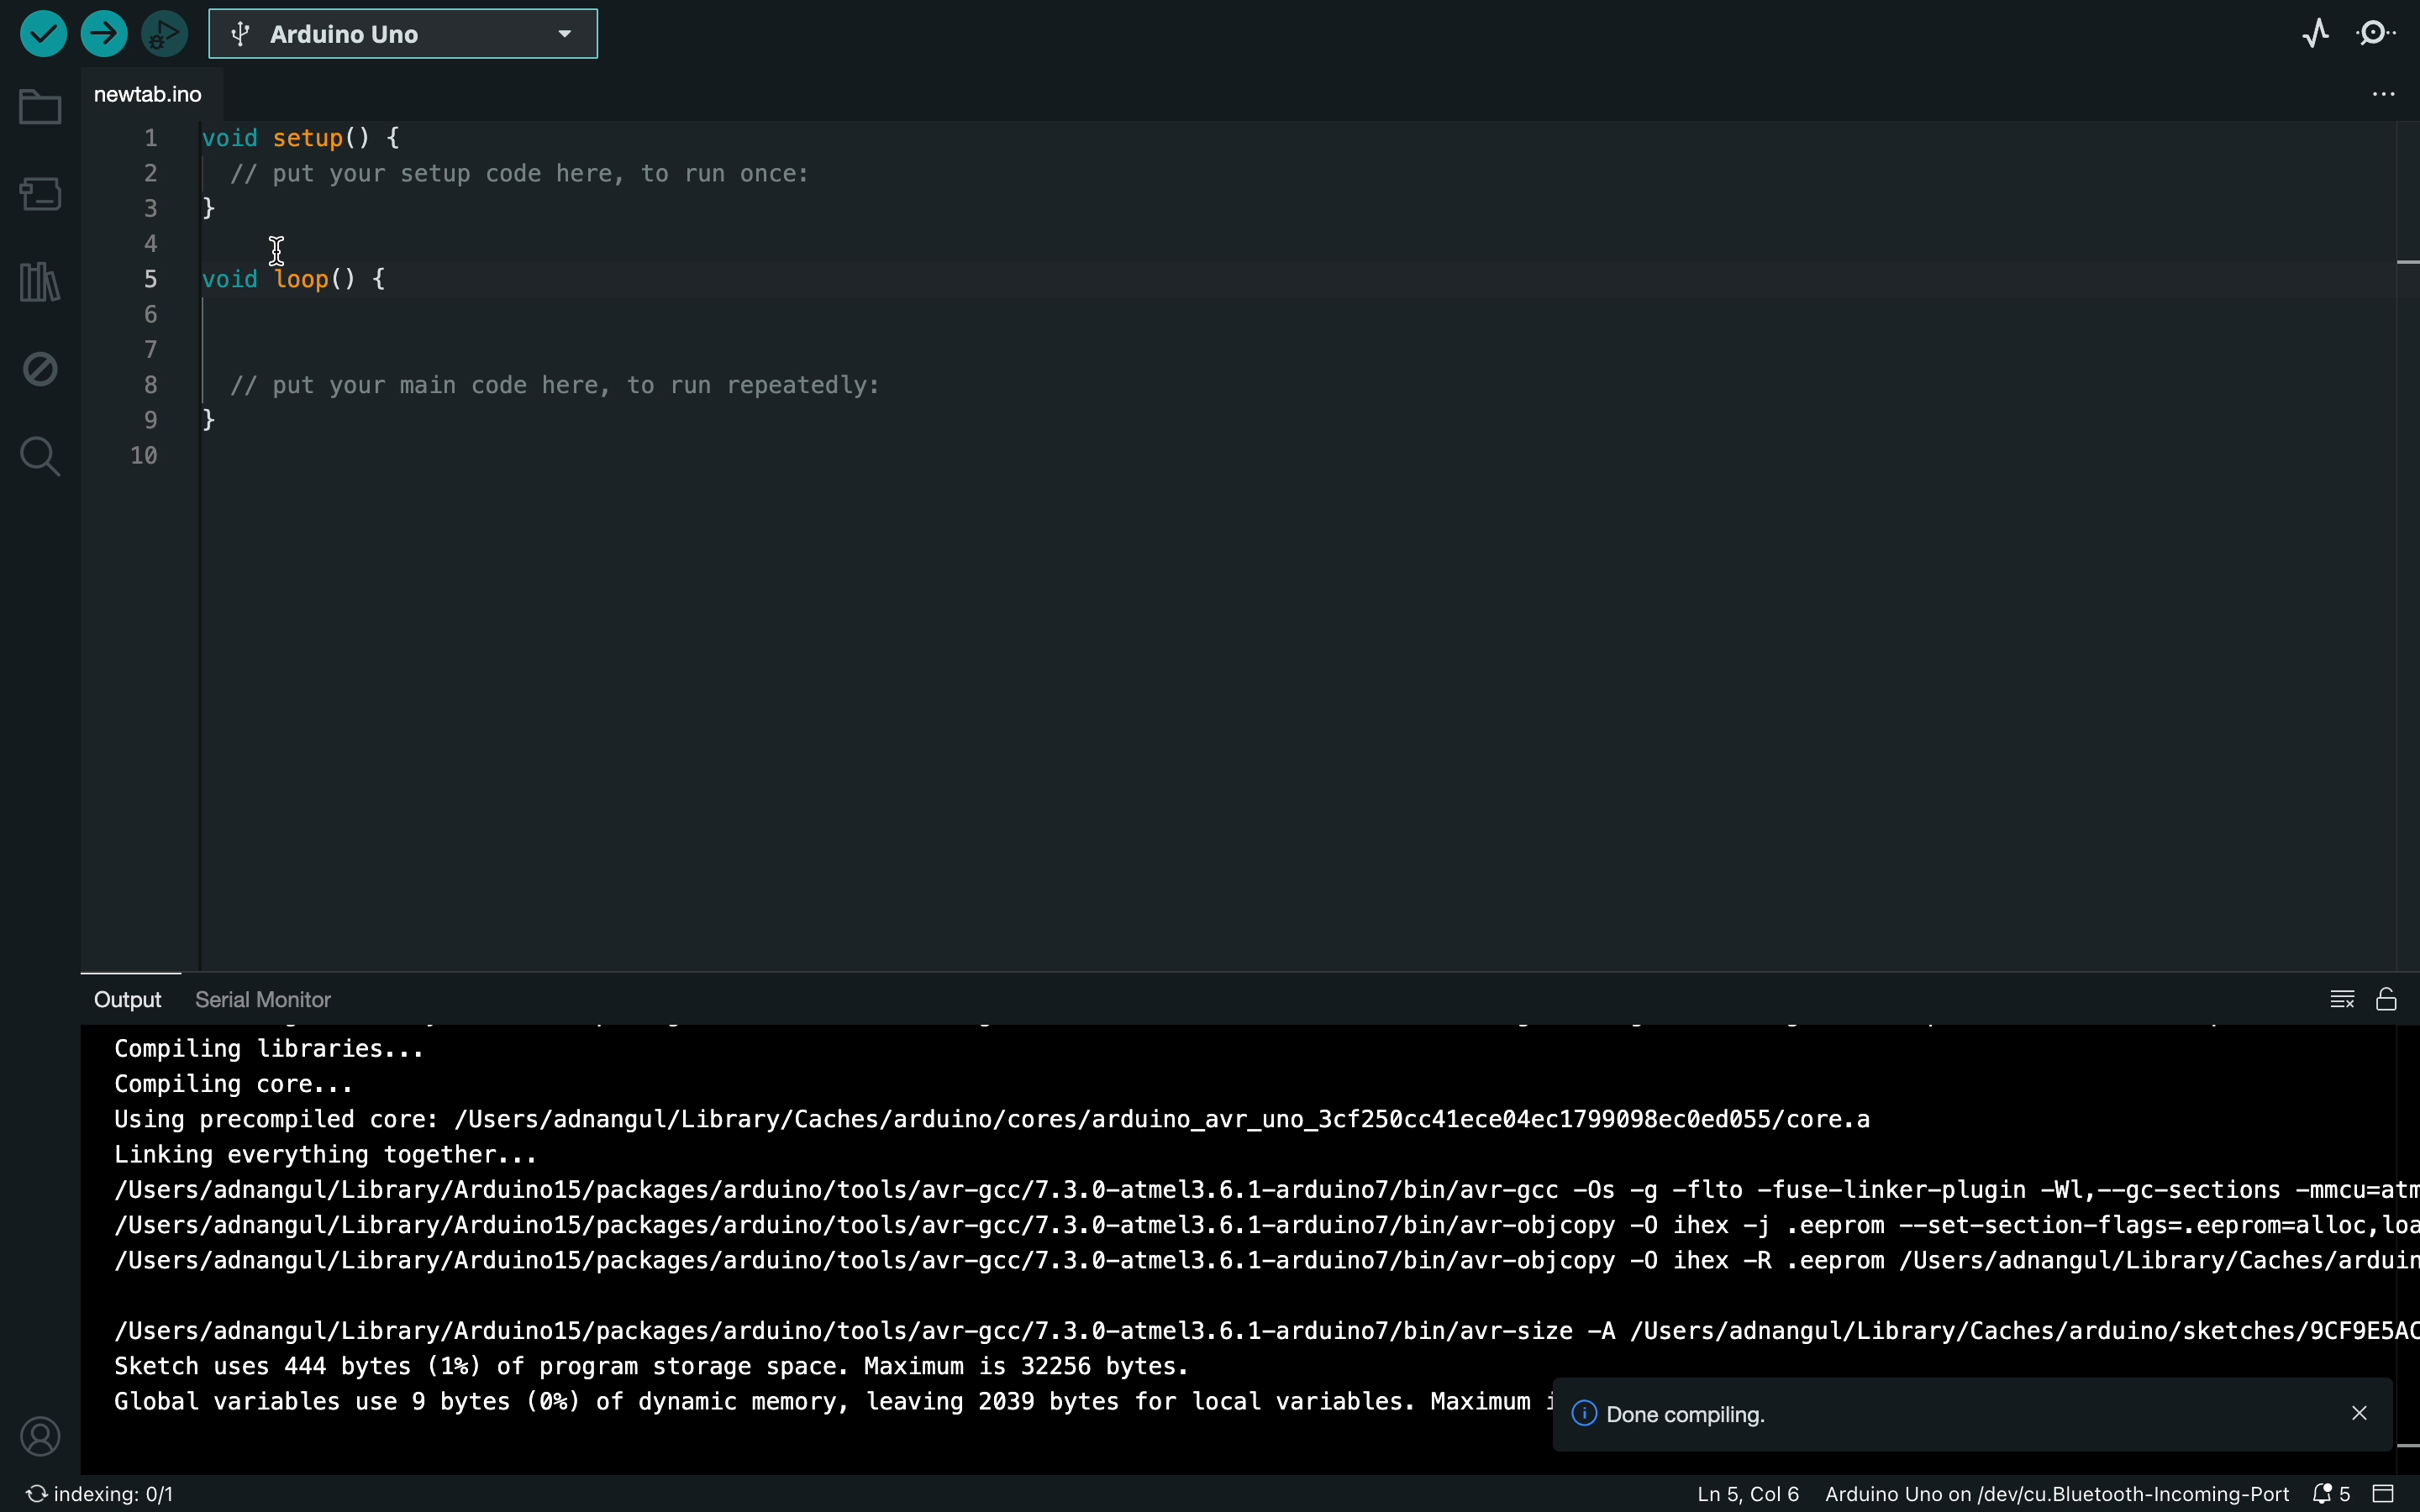  What do you see at coordinates (102, 32) in the screenshot?
I see `upload` at bounding box center [102, 32].